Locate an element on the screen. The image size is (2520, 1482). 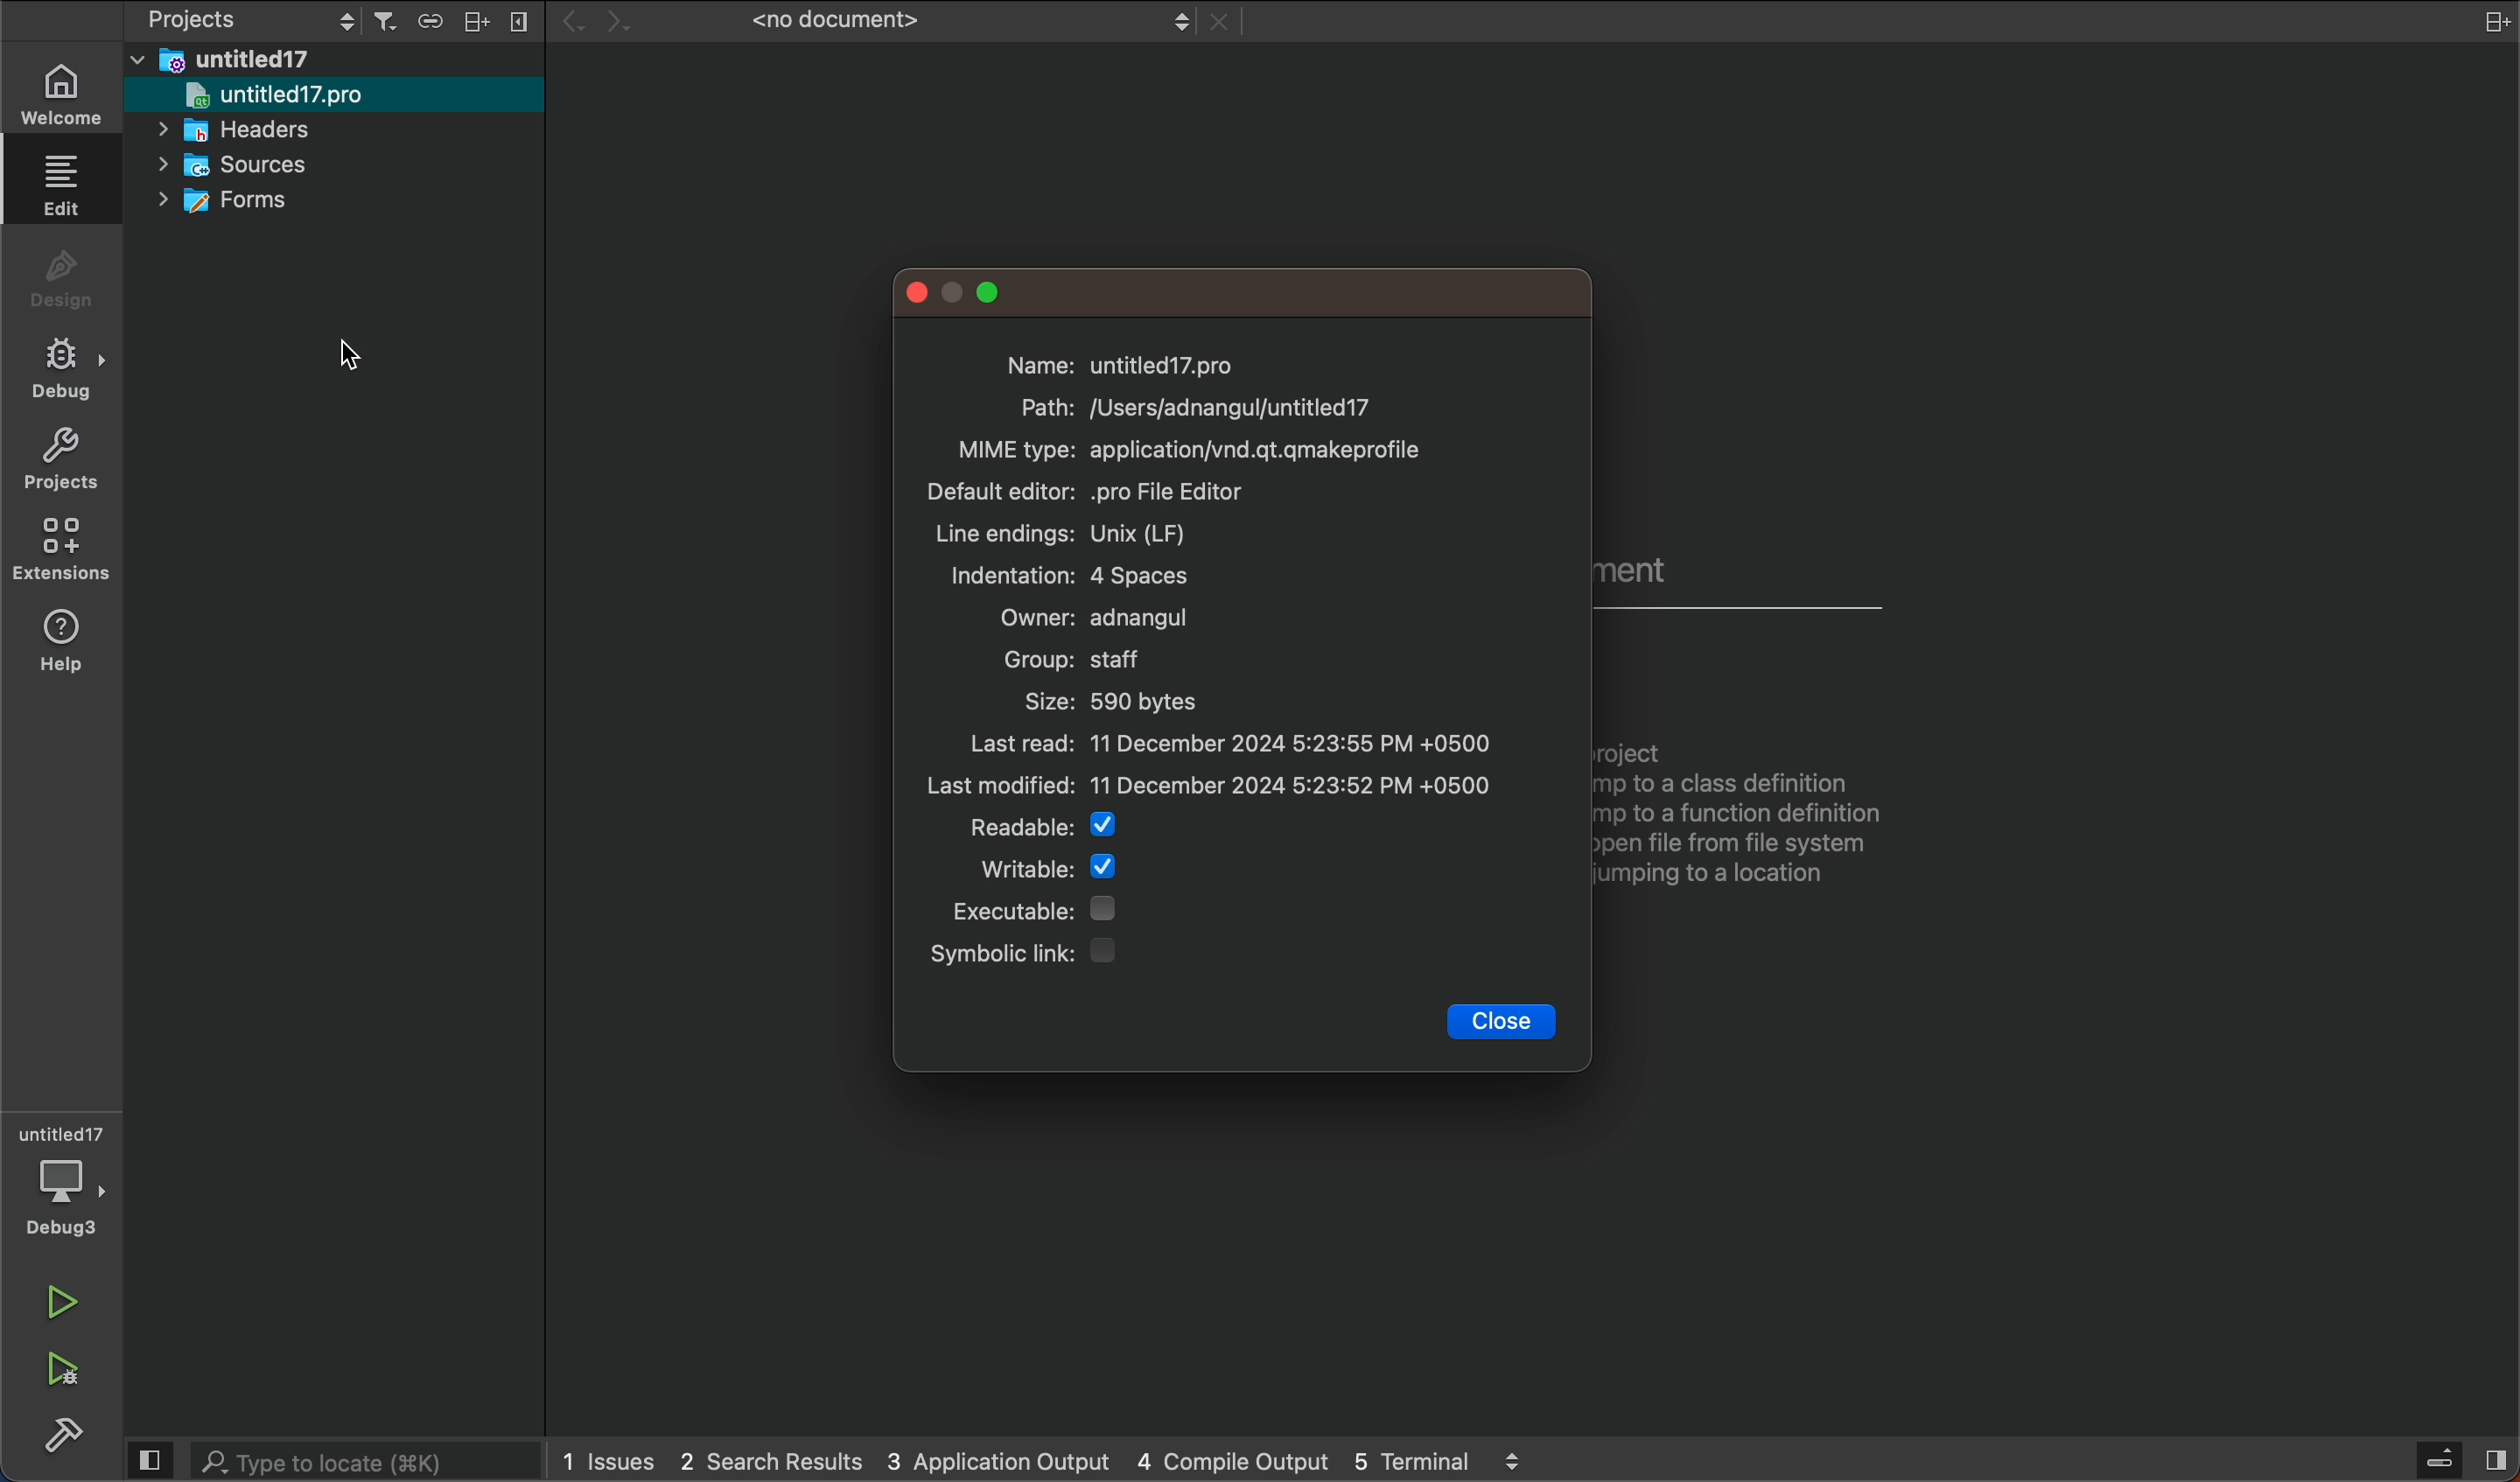
extensions is located at coordinates (65, 550).